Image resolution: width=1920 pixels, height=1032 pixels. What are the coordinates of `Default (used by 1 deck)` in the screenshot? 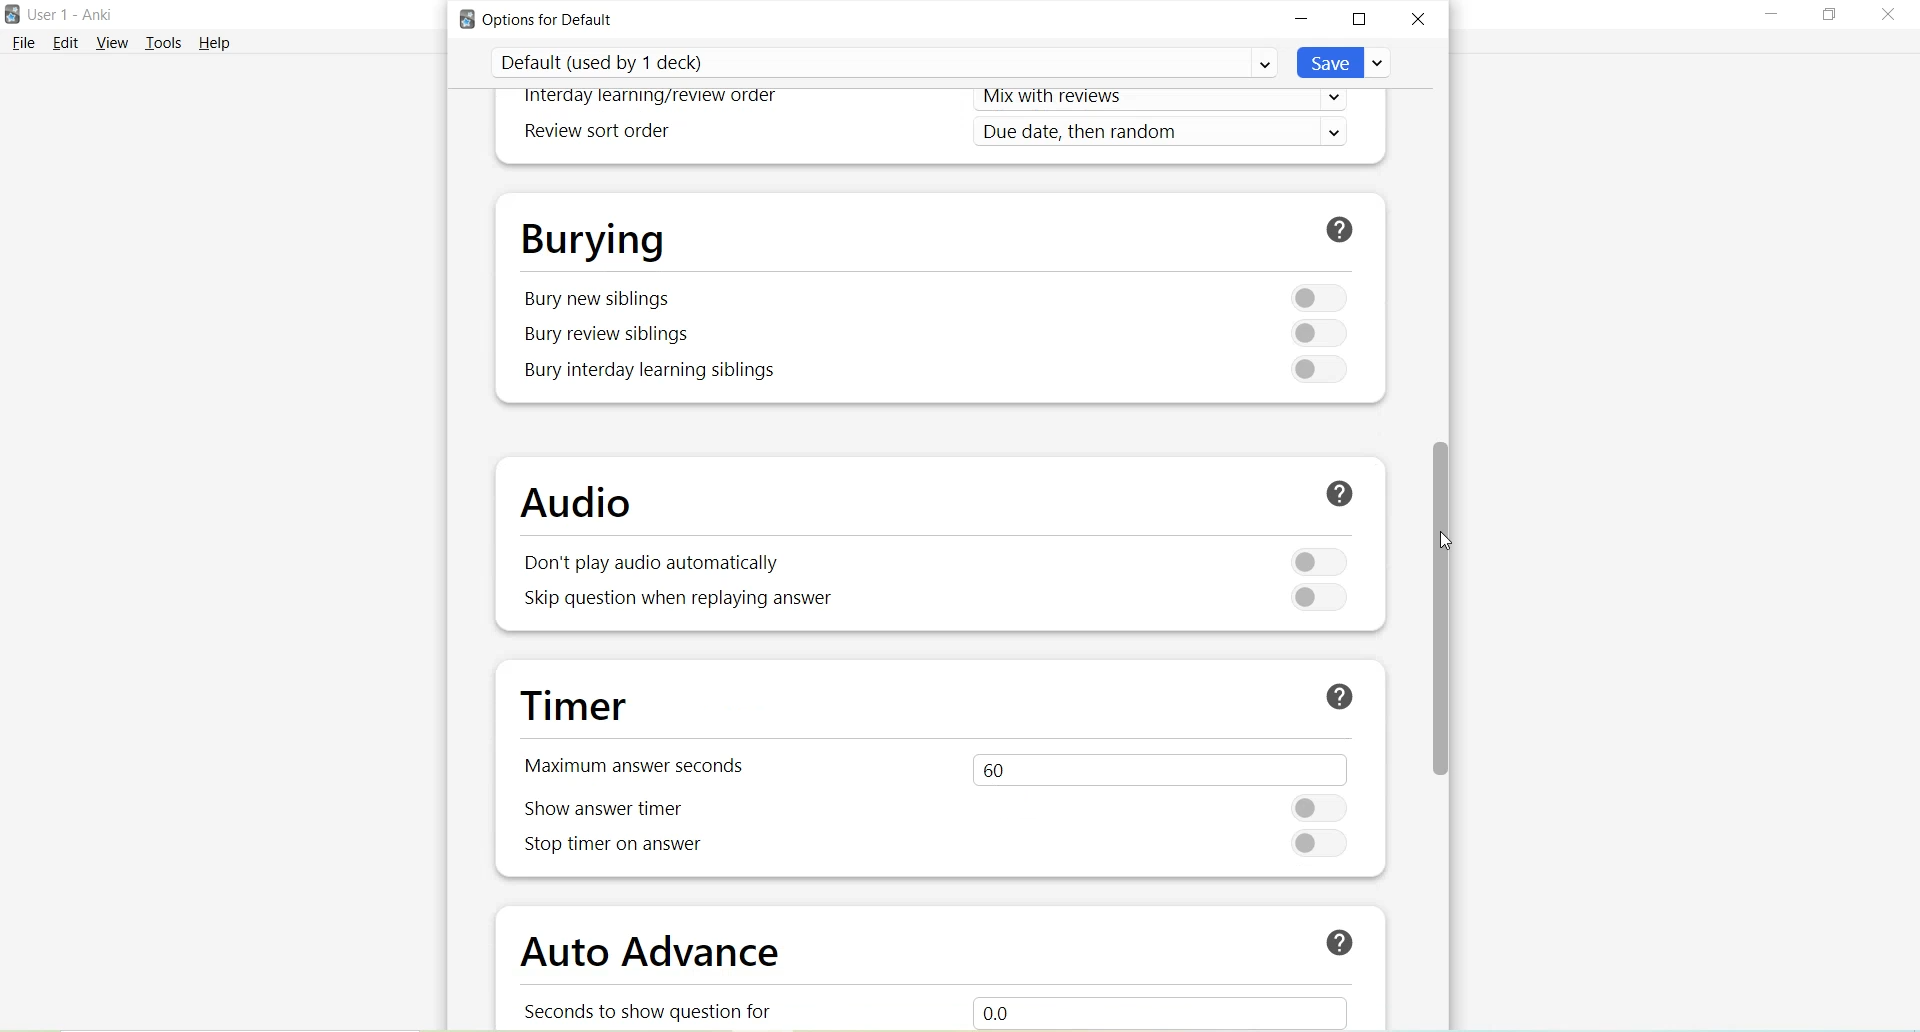 It's located at (884, 62).